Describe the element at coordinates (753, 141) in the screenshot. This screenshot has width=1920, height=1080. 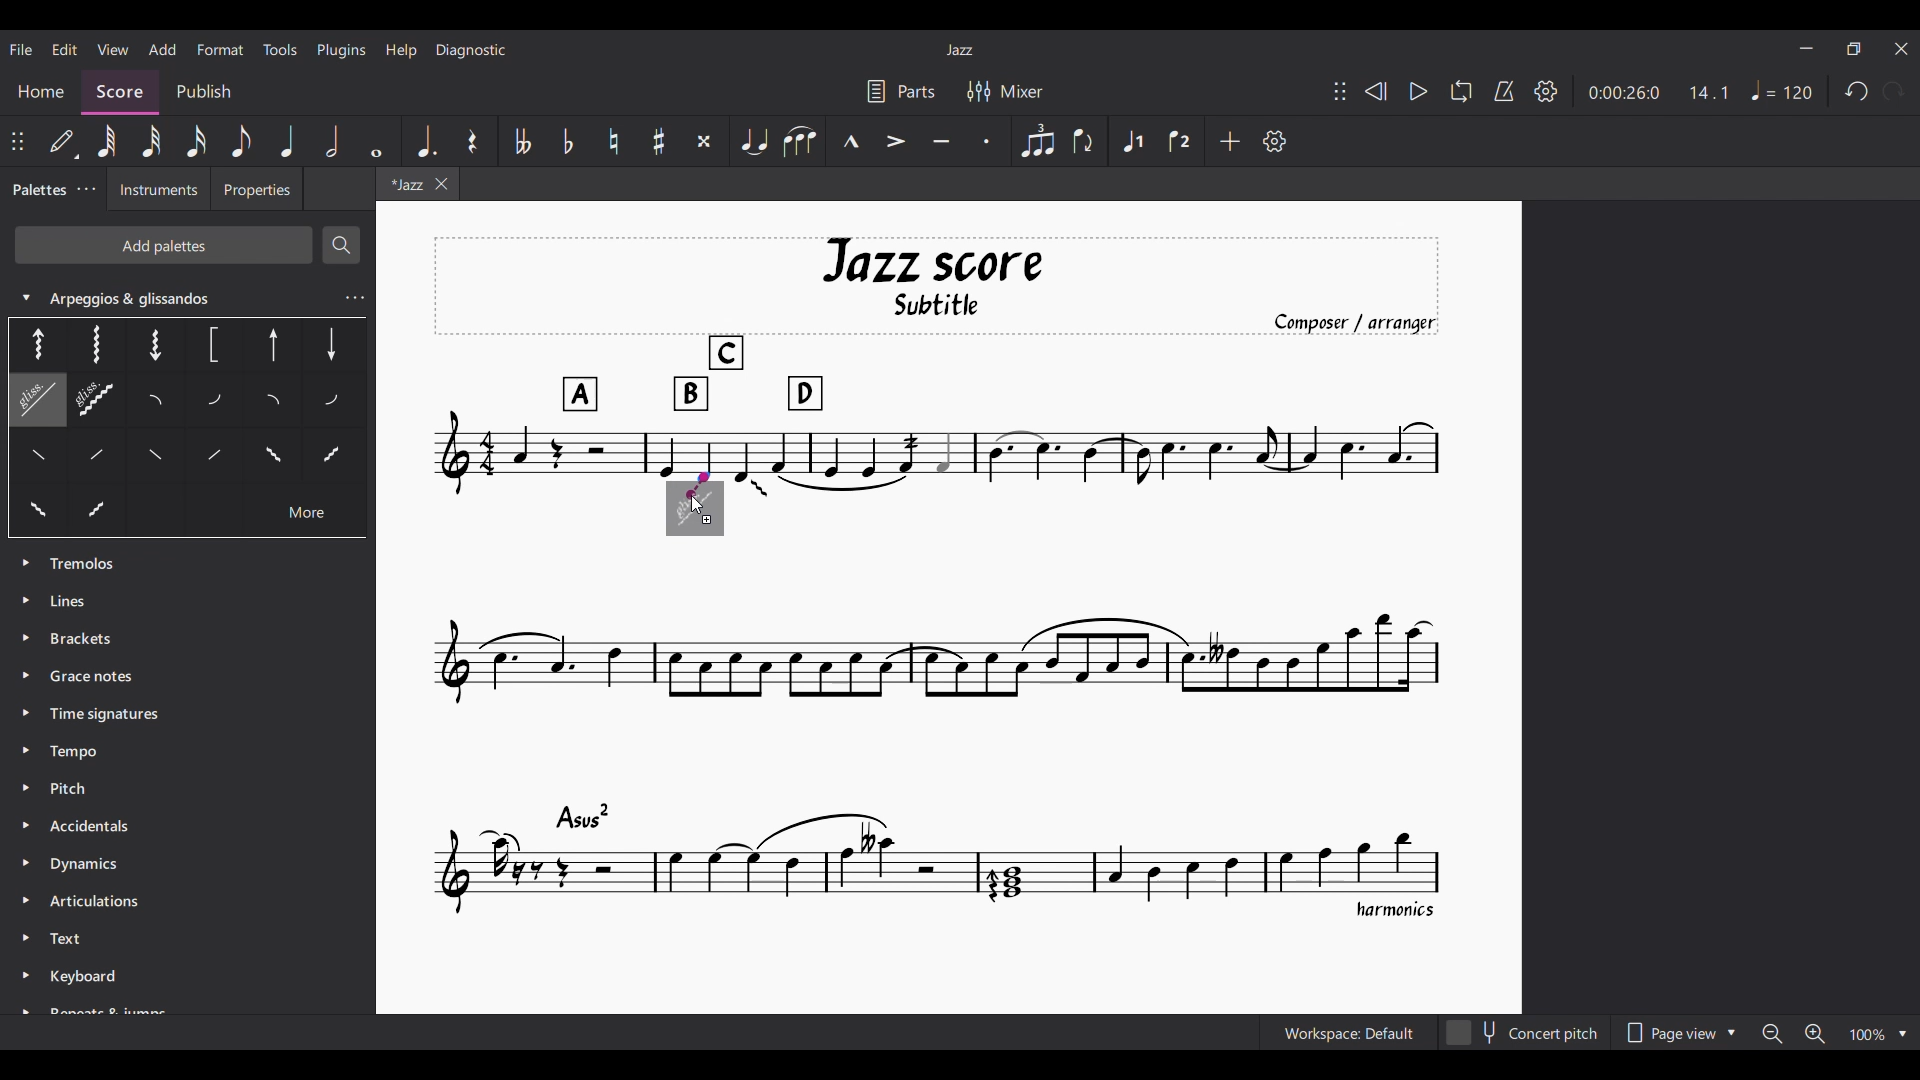
I see `Tie` at that location.